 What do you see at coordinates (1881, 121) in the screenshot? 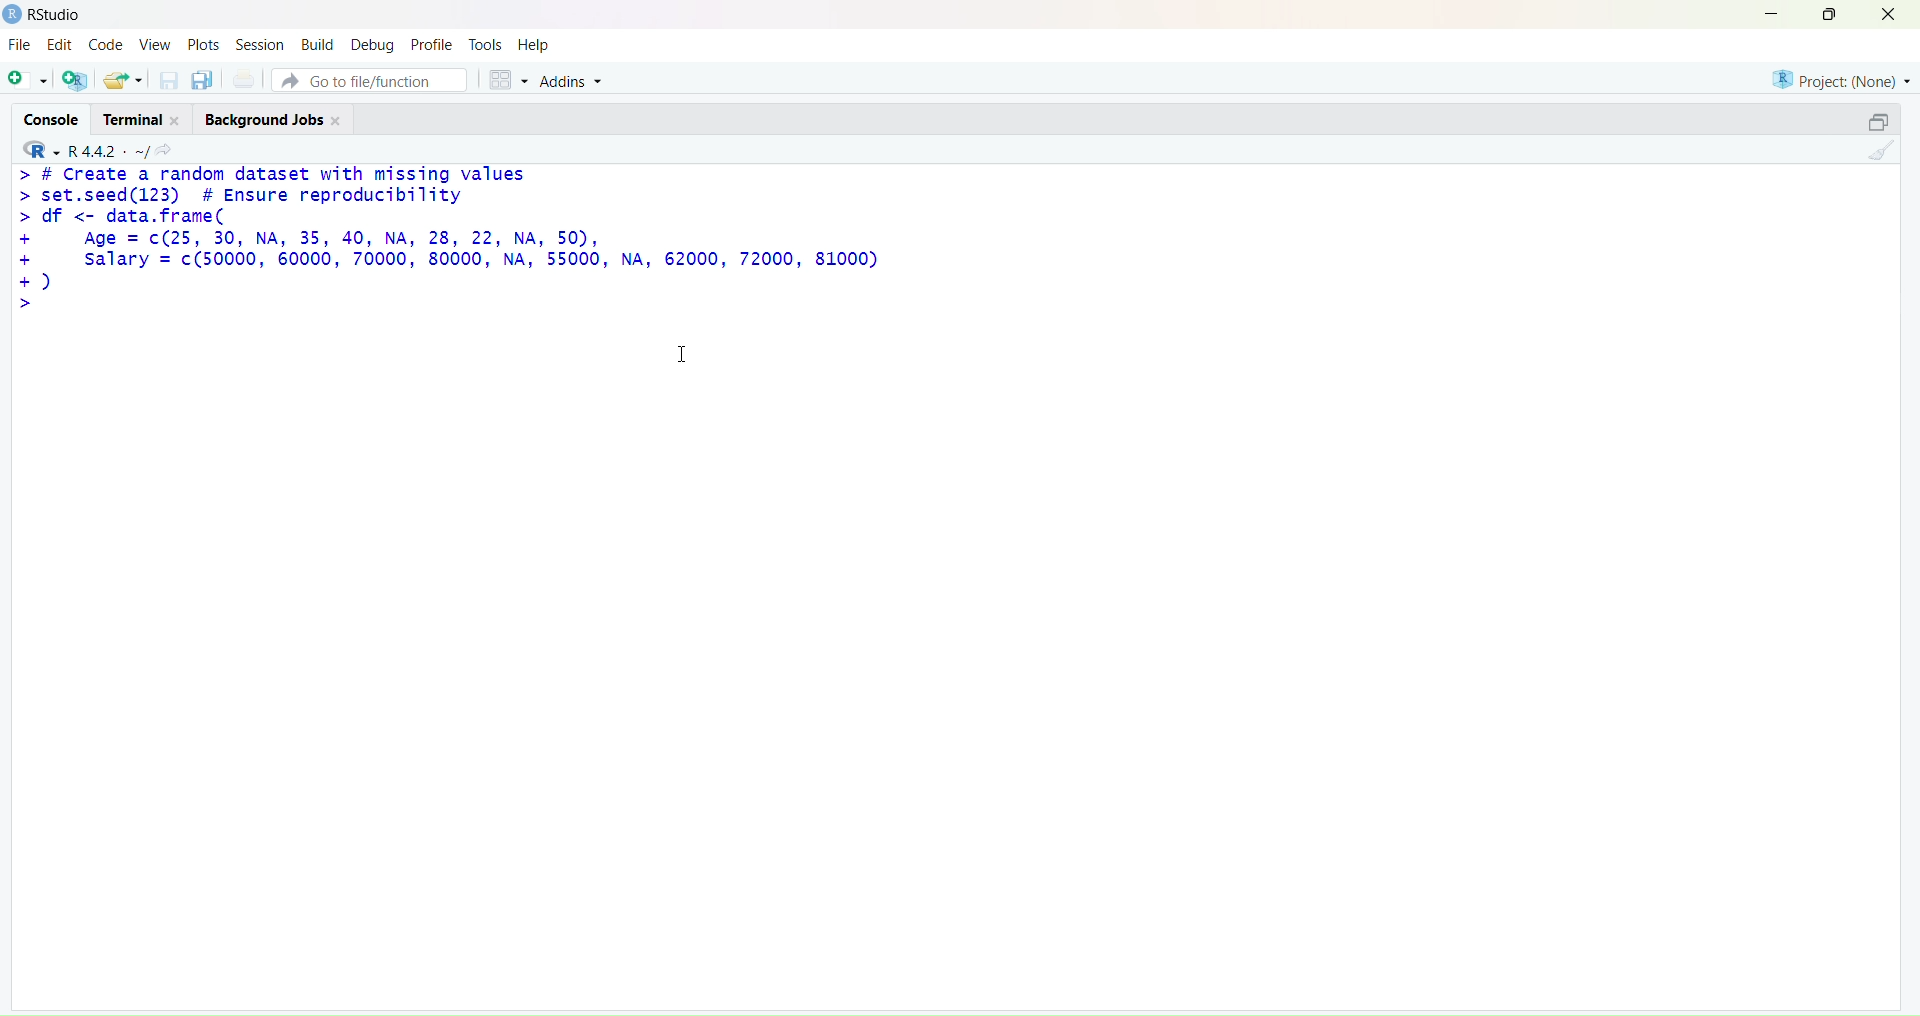
I see `collapse` at bounding box center [1881, 121].